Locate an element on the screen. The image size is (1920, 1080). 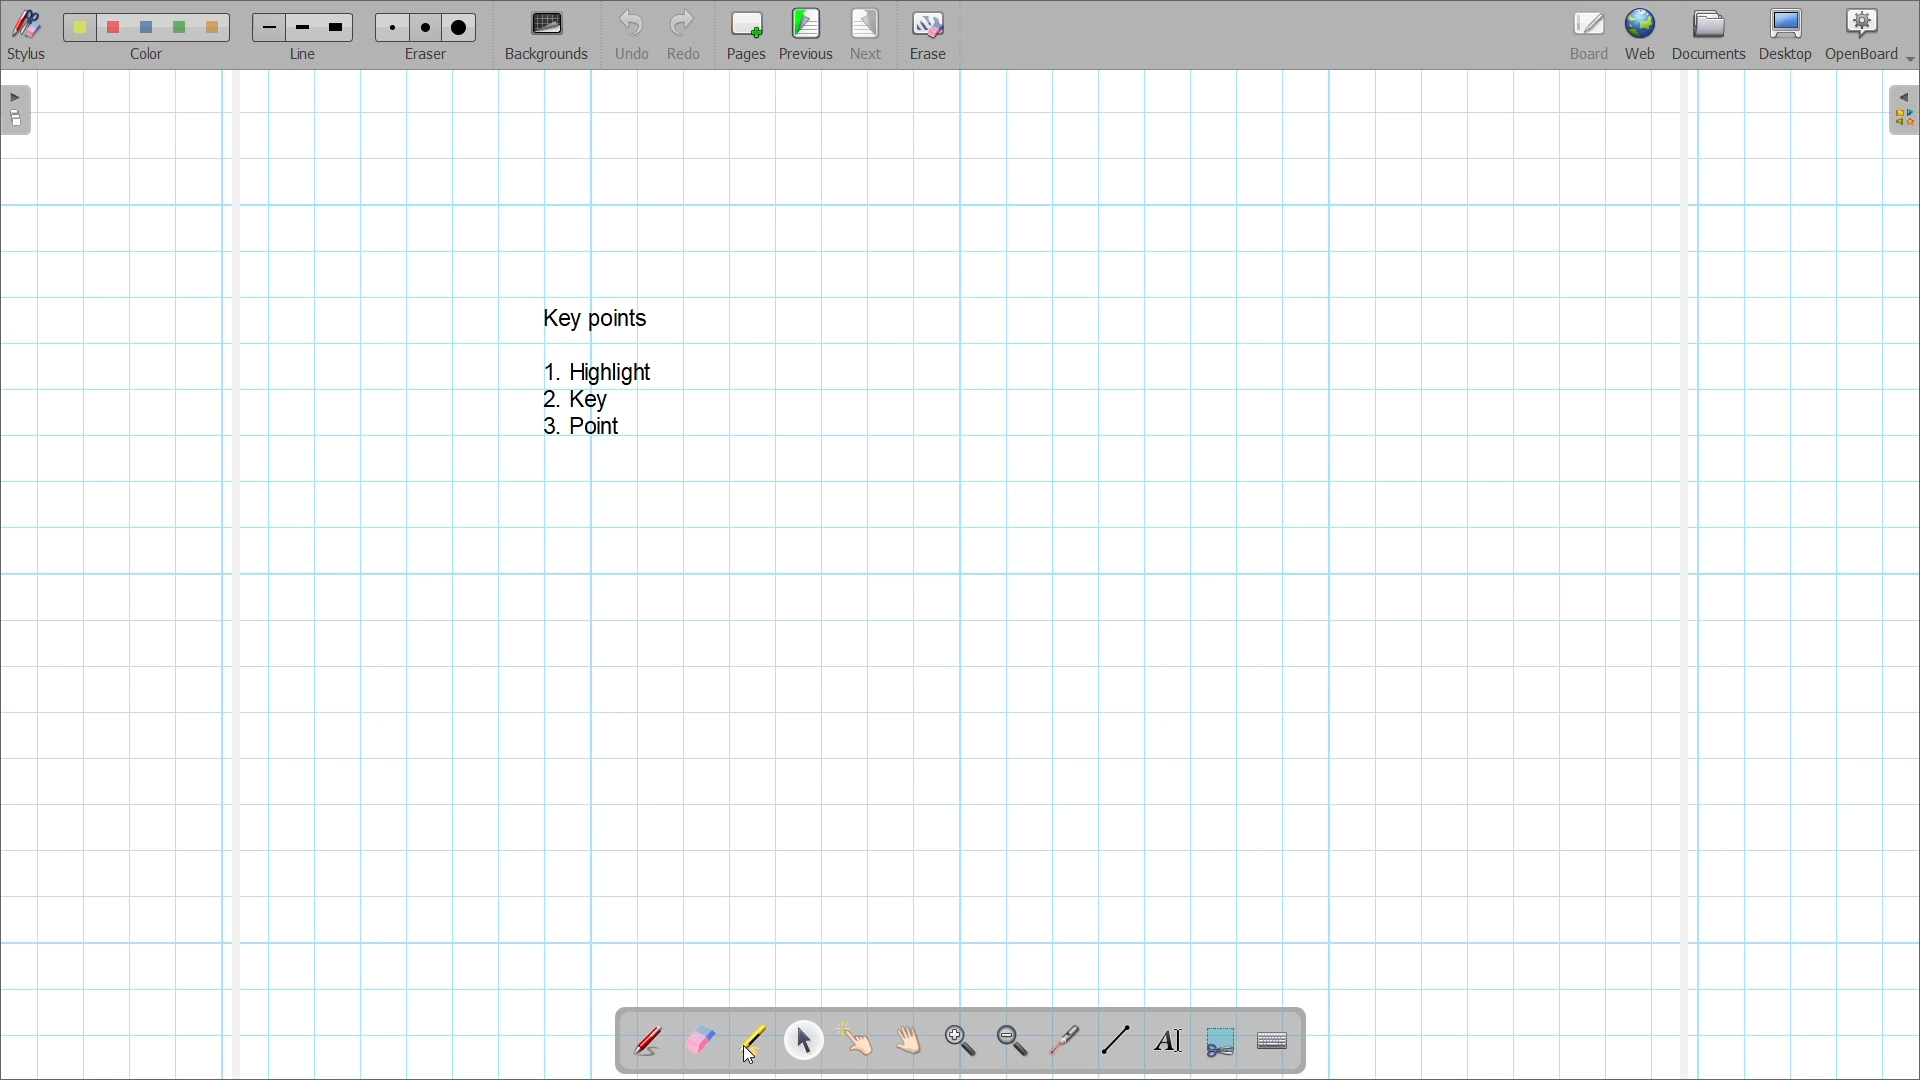
line 3 is located at coordinates (334, 27).